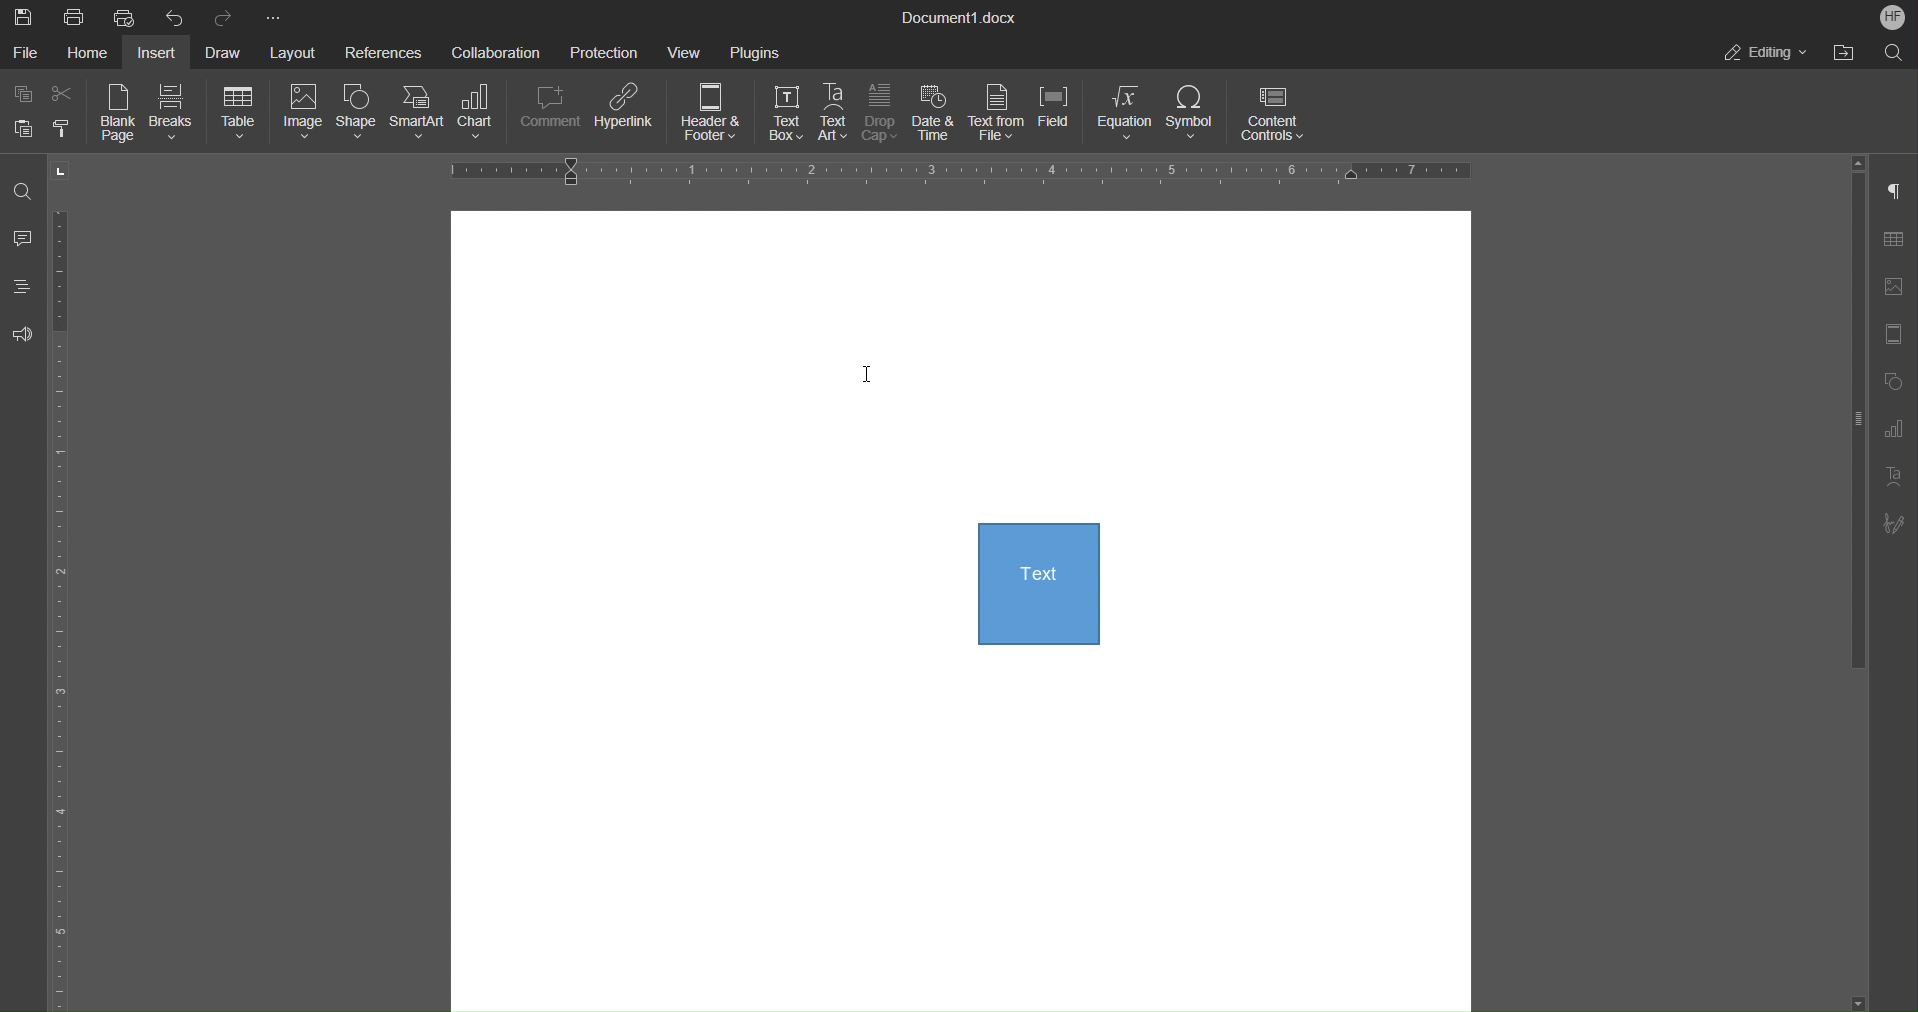 The image size is (1918, 1012). What do you see at coordinates (1901, 524) in the screenshot?
I see `Signature` at bounding box center [1901, 524].